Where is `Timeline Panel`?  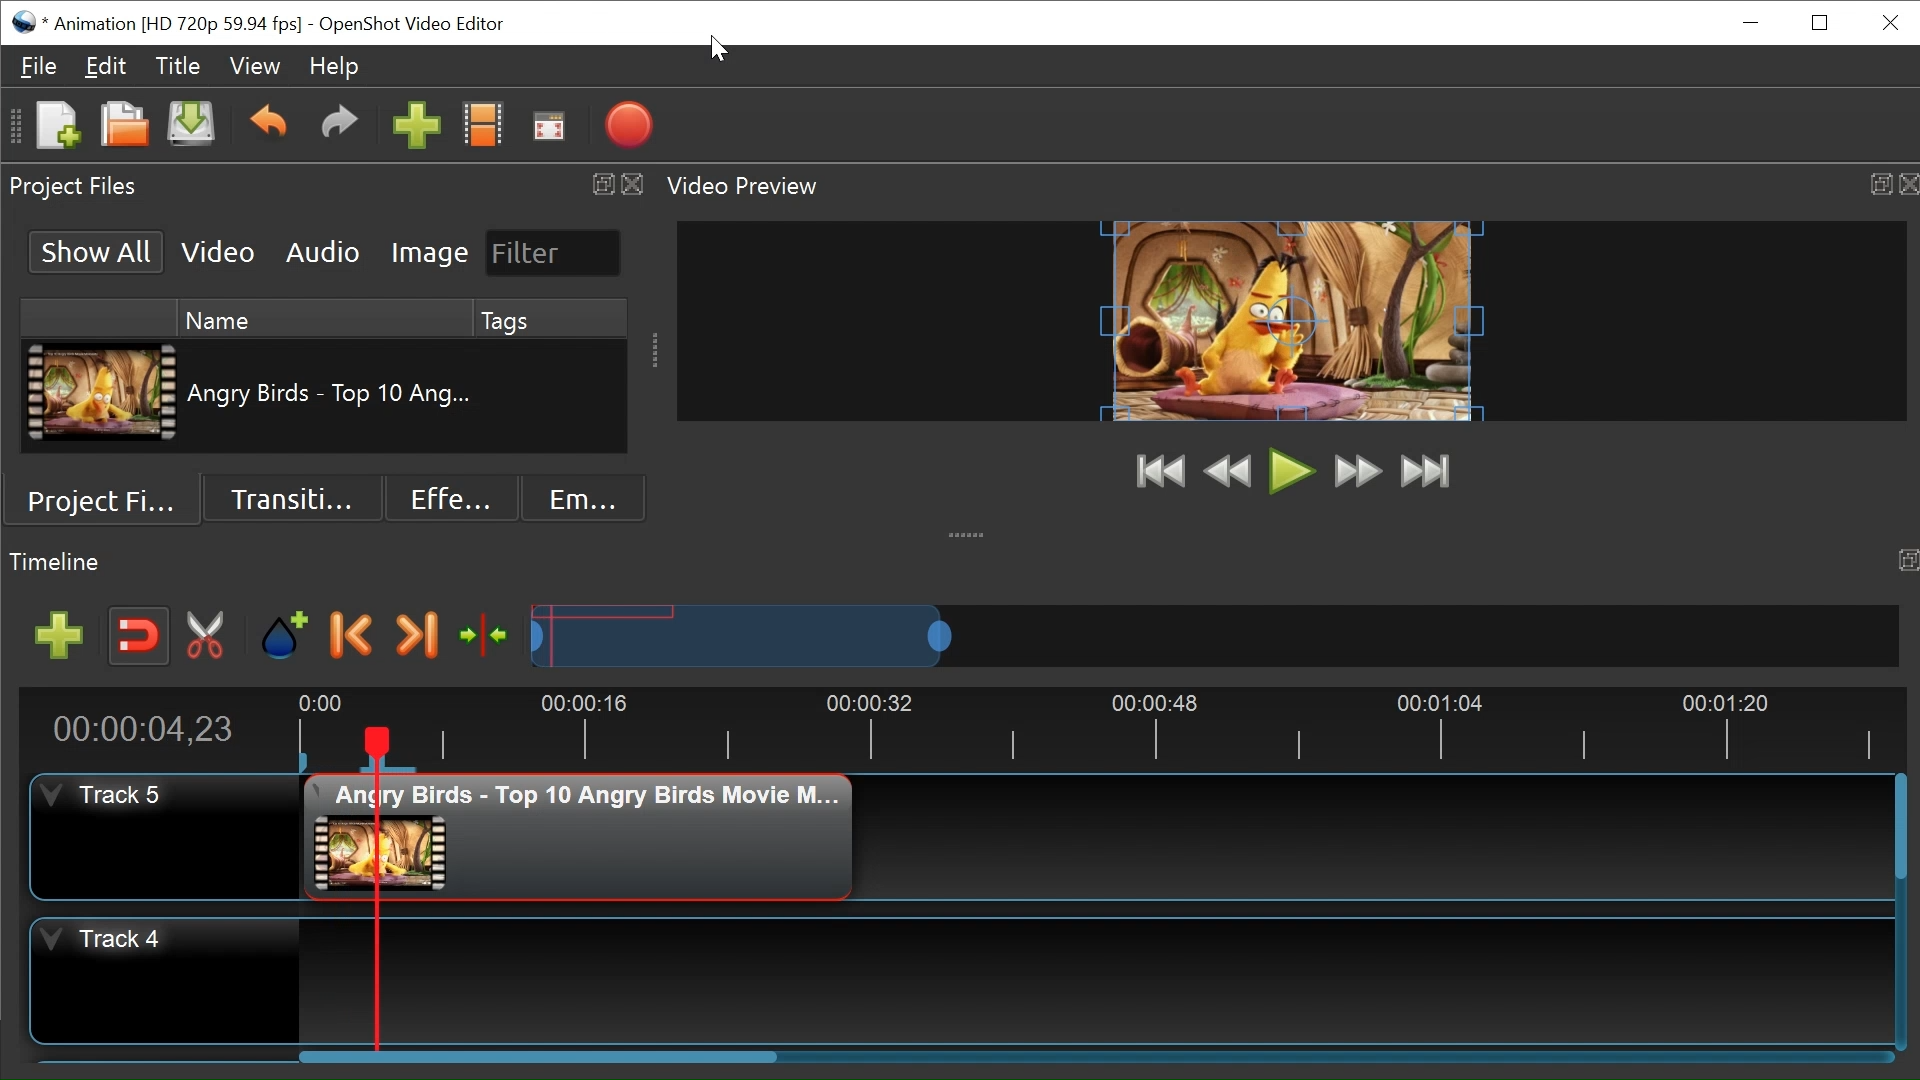 Timeline Panel is located at coordinates (960, 563).